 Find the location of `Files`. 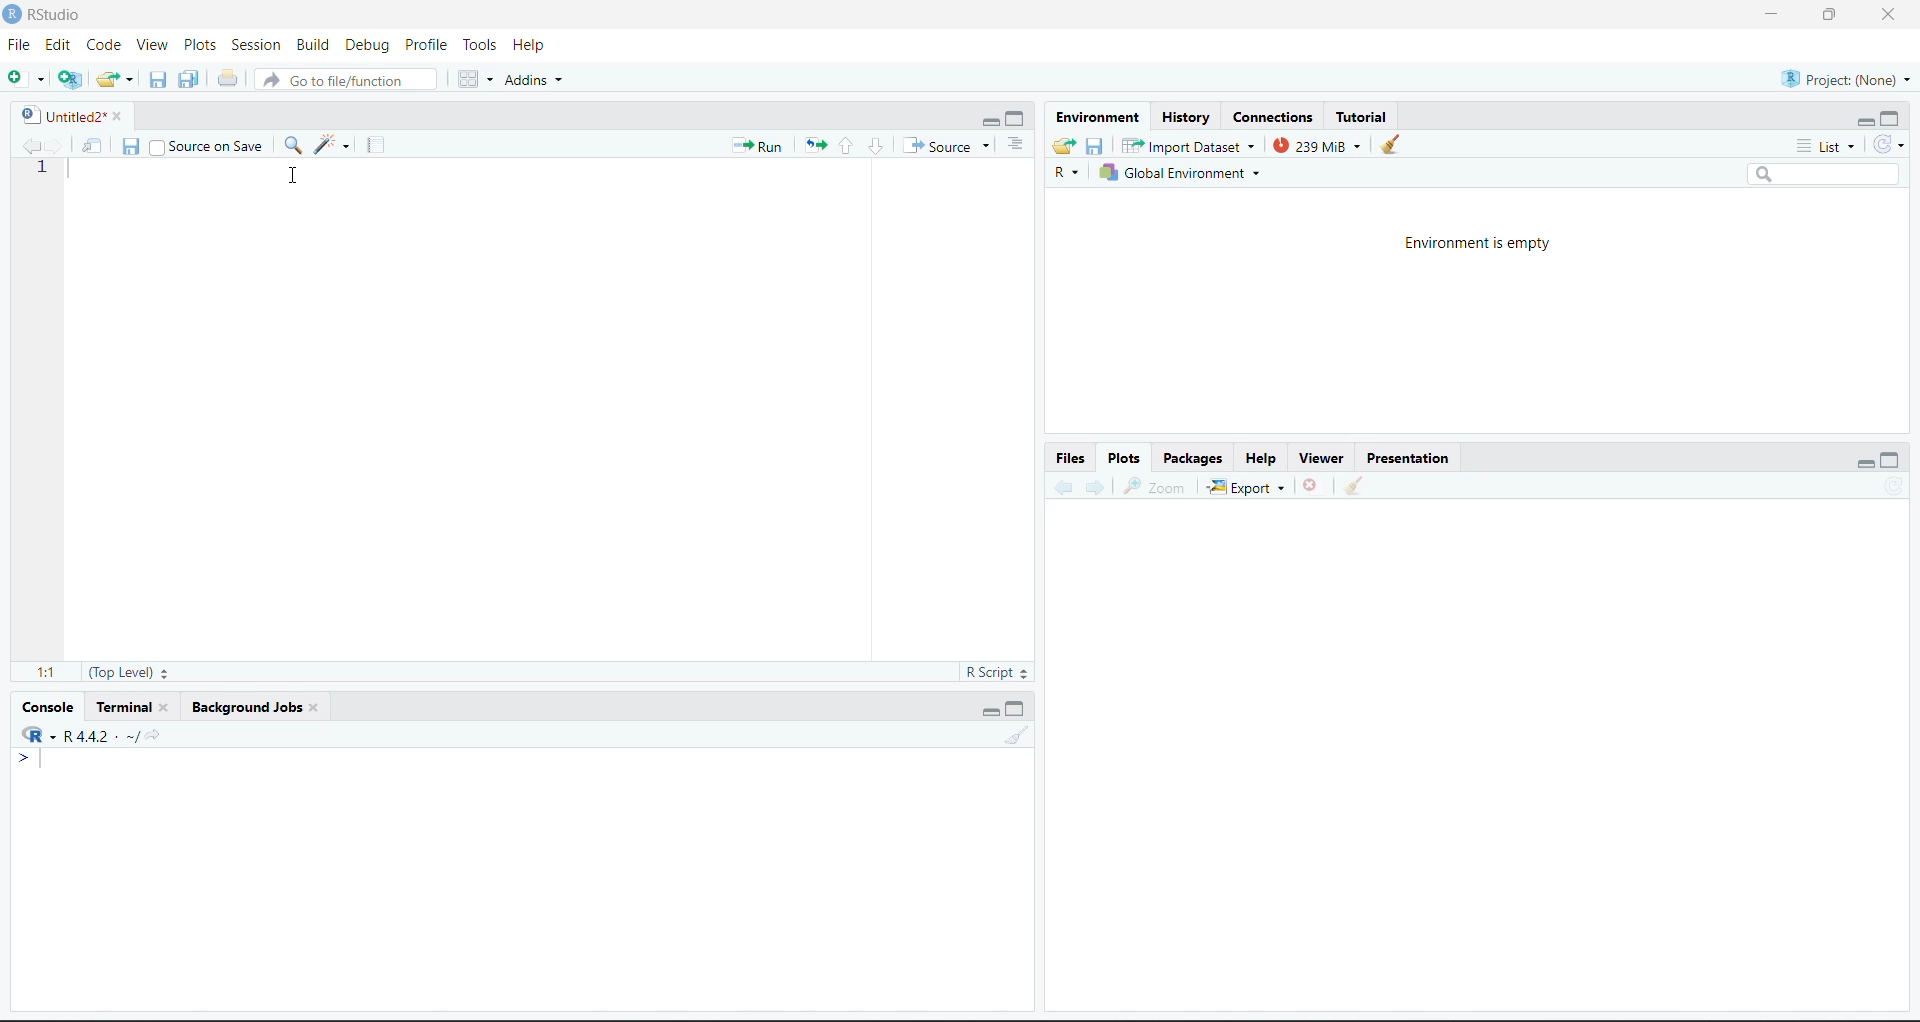

Files is located at coordinates (1071, 456).